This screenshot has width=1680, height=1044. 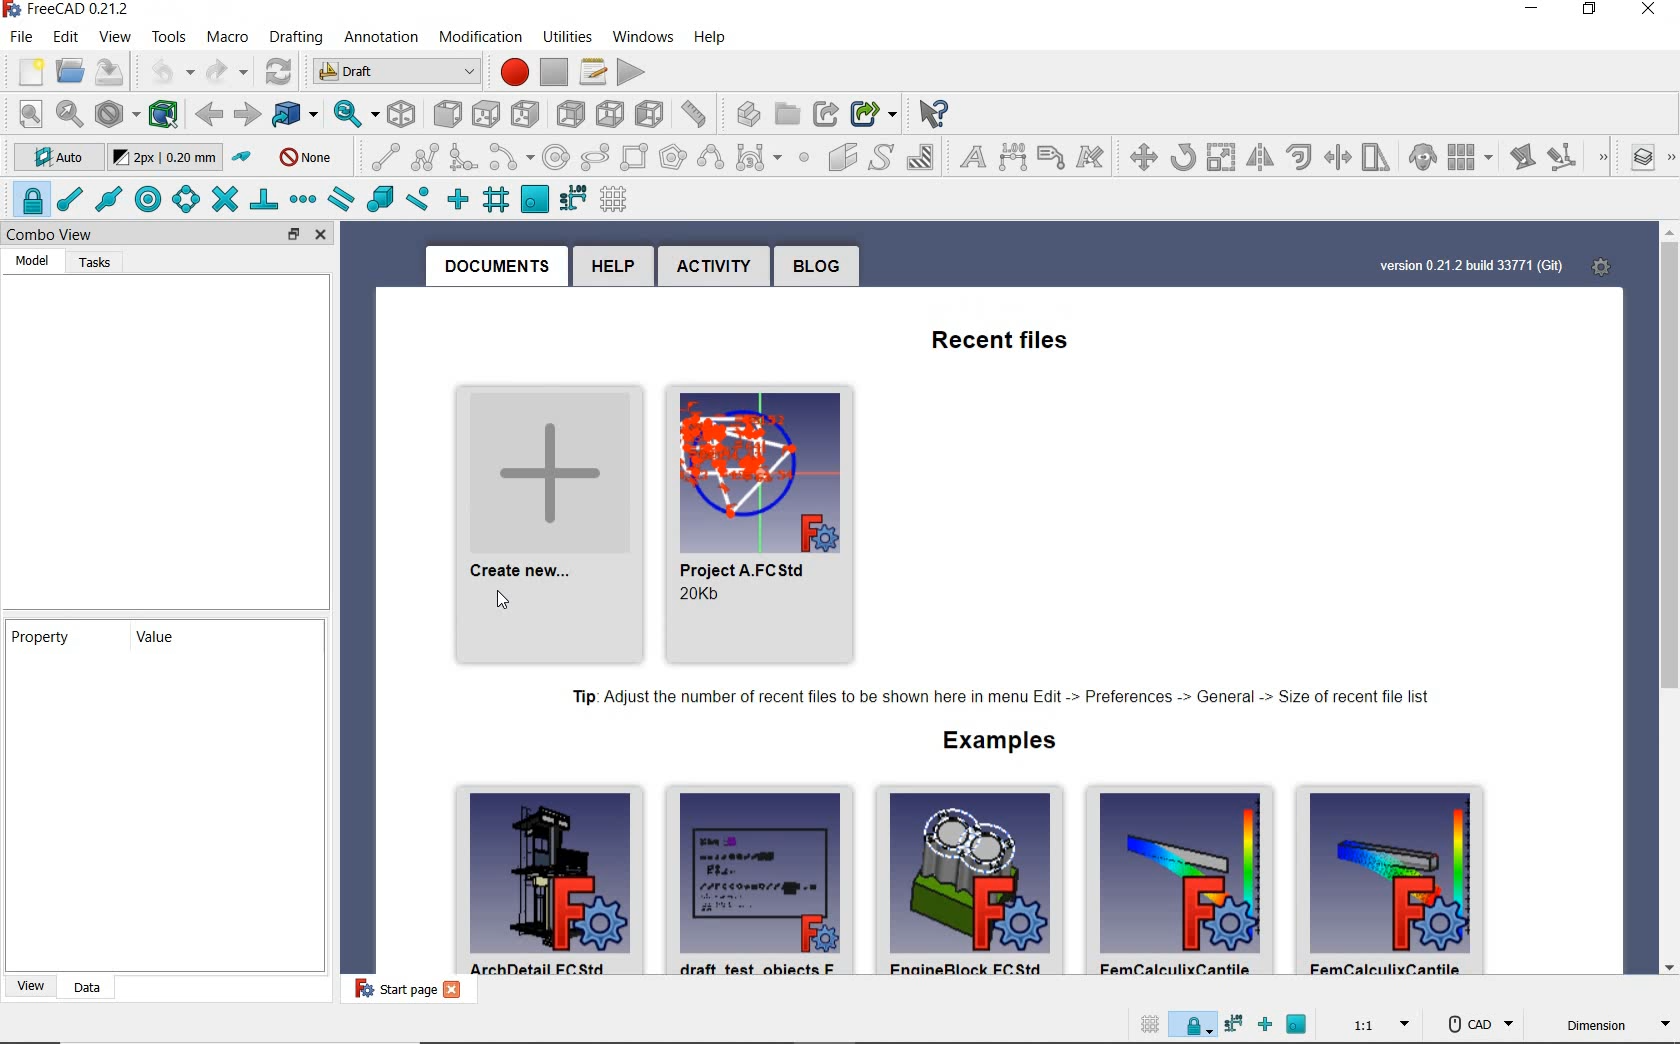 I want to click on snap midpoint, so click(x=109, y=199).